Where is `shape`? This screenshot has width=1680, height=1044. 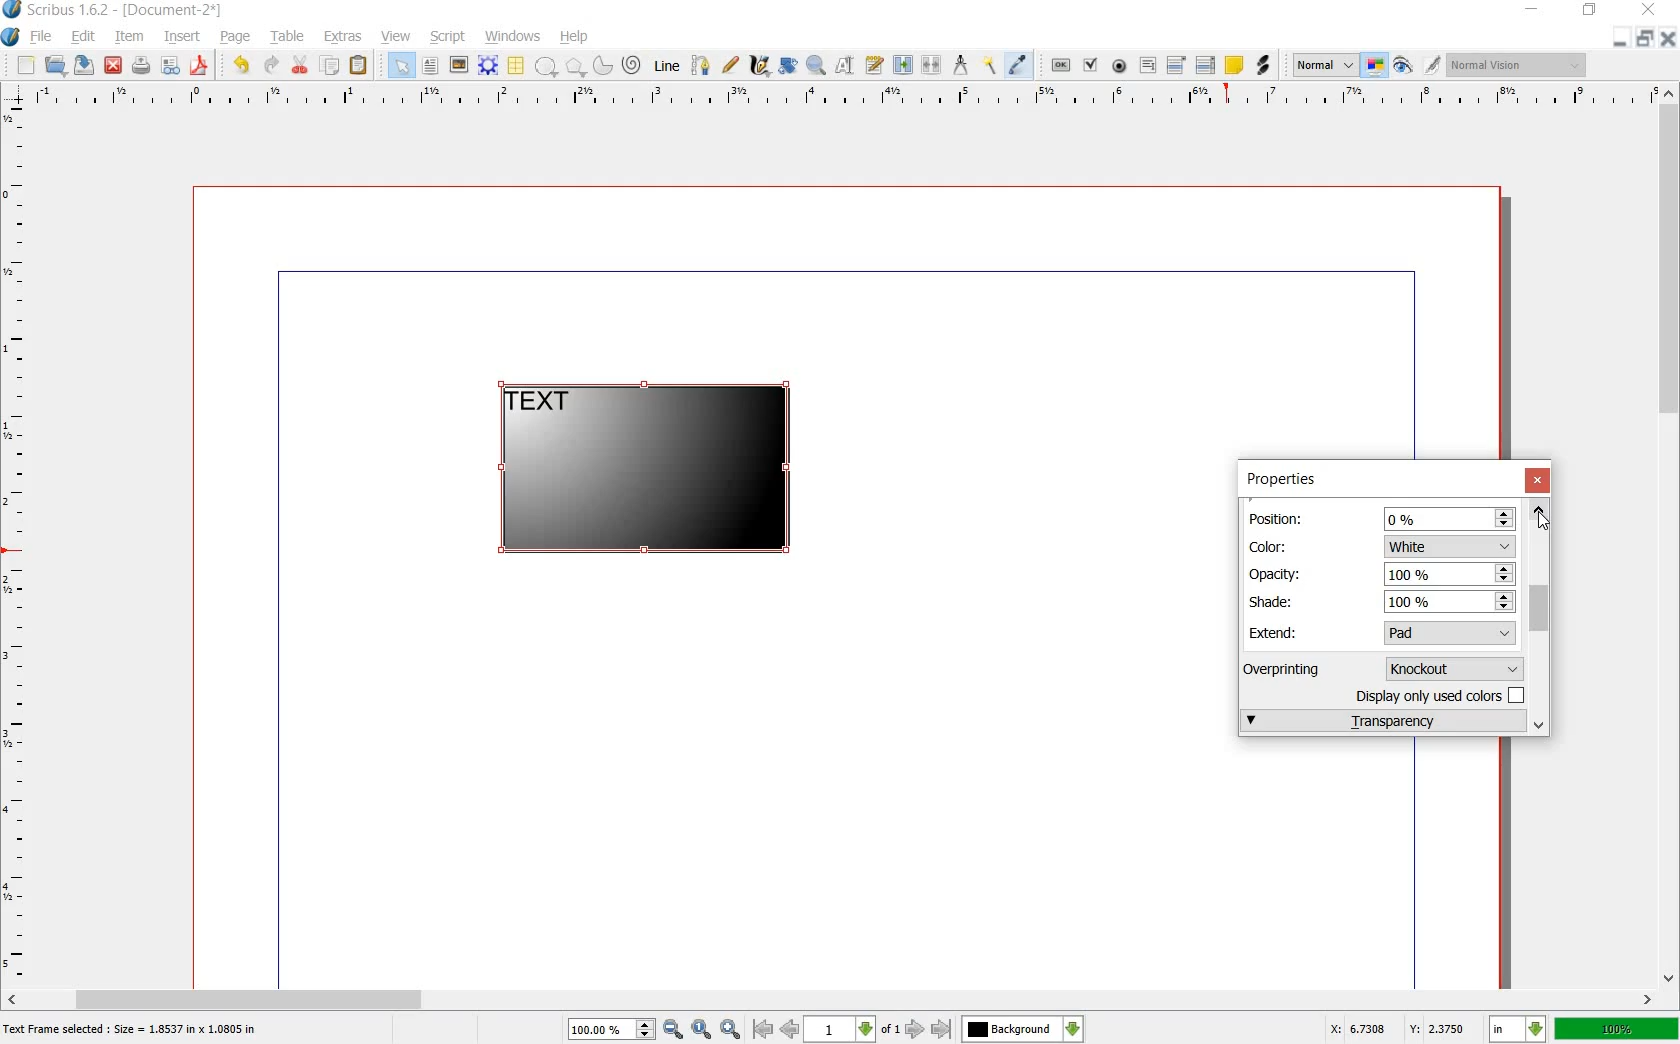
shape is located at coordinates (546, 67).